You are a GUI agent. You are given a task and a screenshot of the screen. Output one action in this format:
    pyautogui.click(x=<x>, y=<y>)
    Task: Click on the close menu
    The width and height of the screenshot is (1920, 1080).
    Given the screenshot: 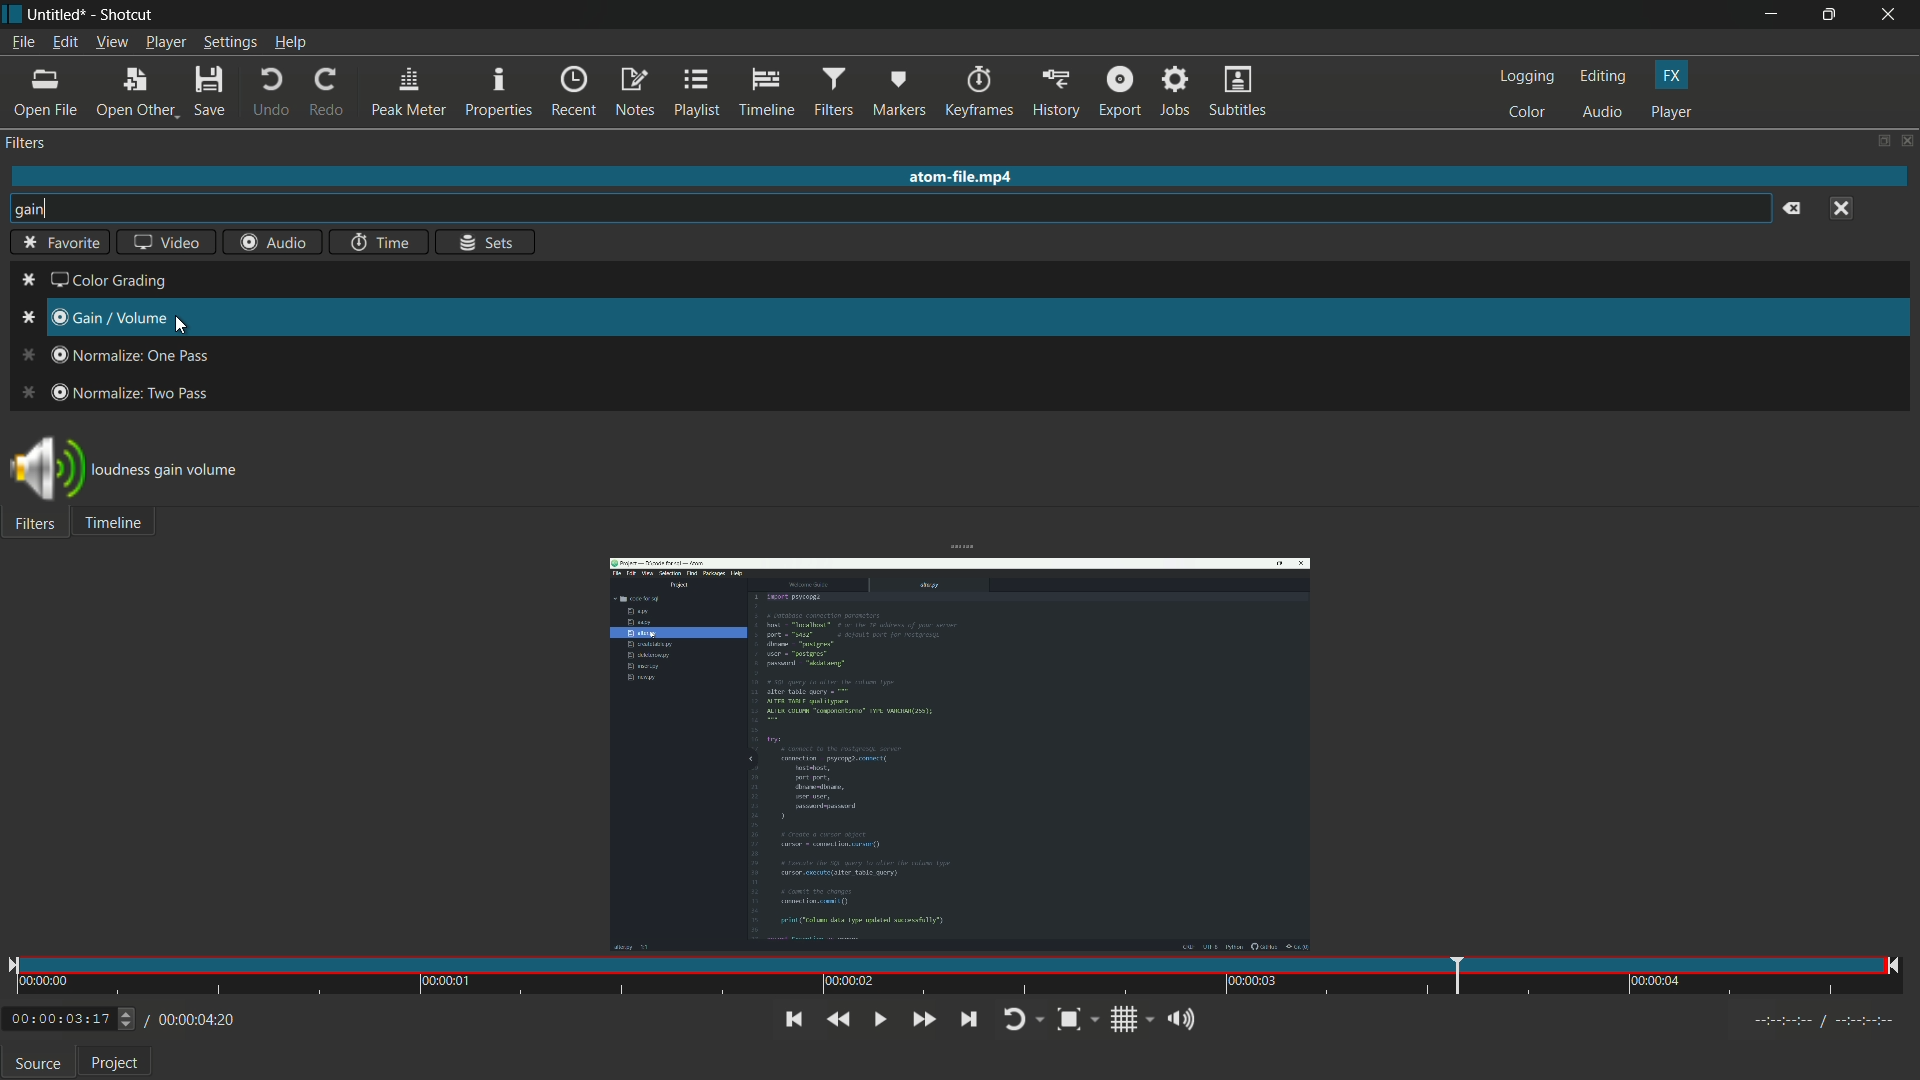 What is the action you would take?
    pyautogui.click(x=1841, y=210)
    